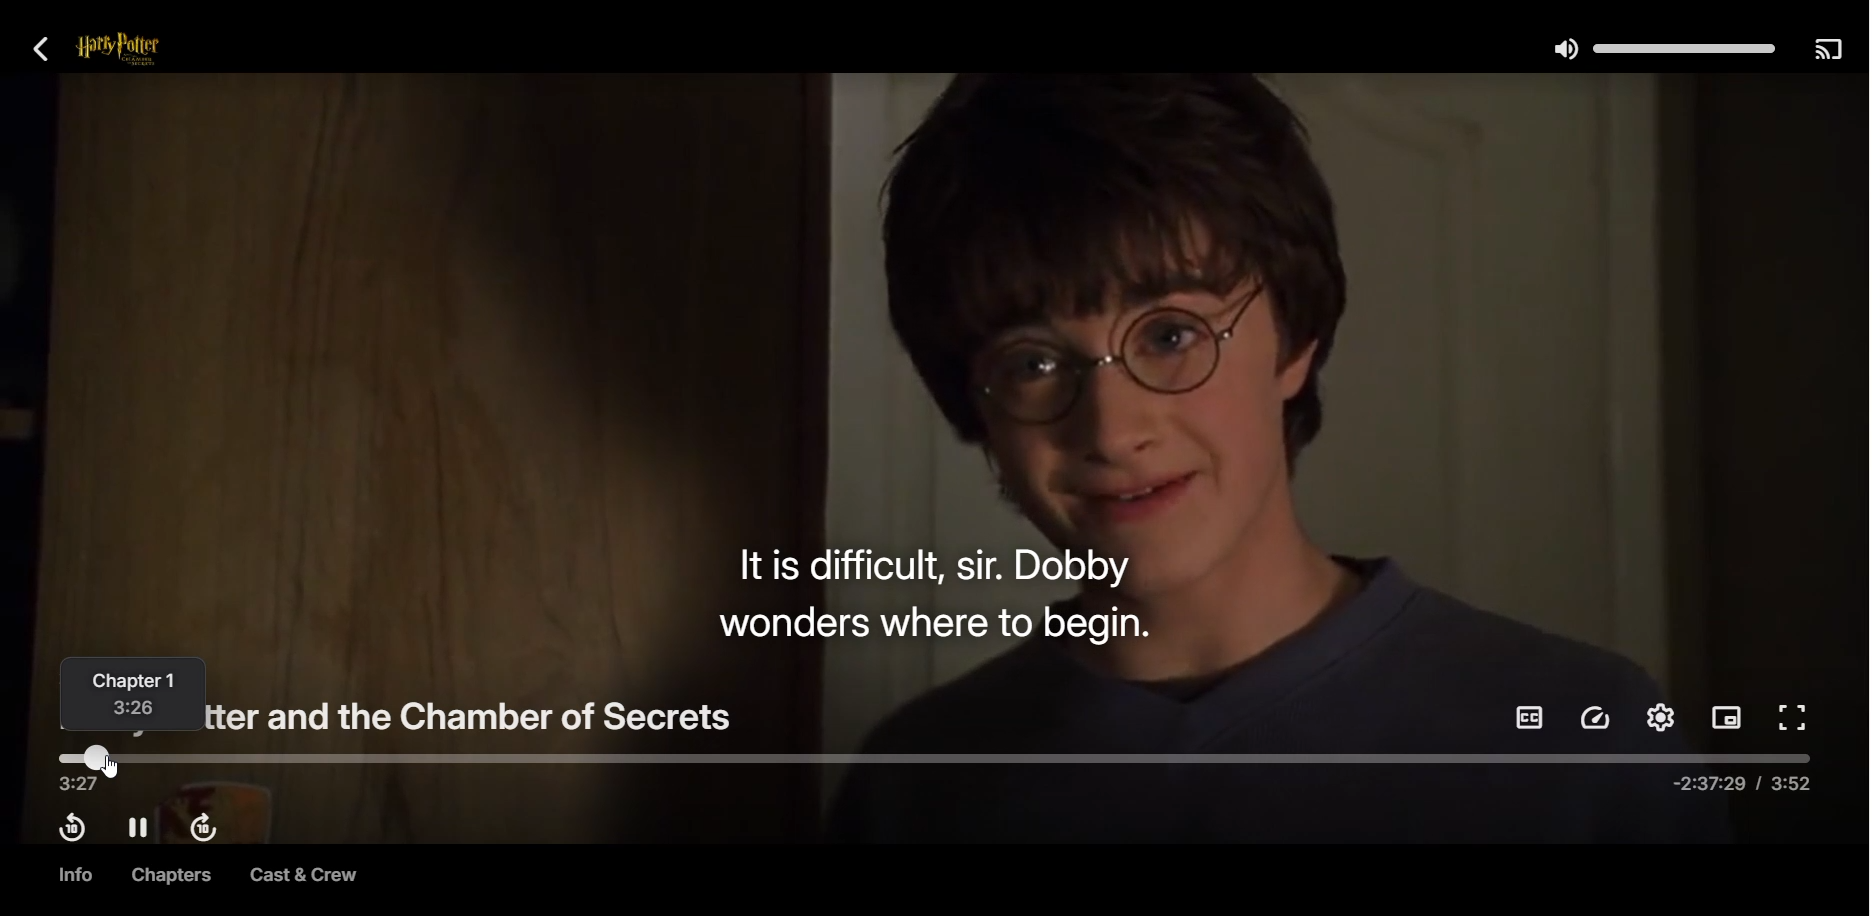  What do you see at coordinates (208, 830) in the screenshot?
I see `Fast-forward` at bounding box center [208, 830].